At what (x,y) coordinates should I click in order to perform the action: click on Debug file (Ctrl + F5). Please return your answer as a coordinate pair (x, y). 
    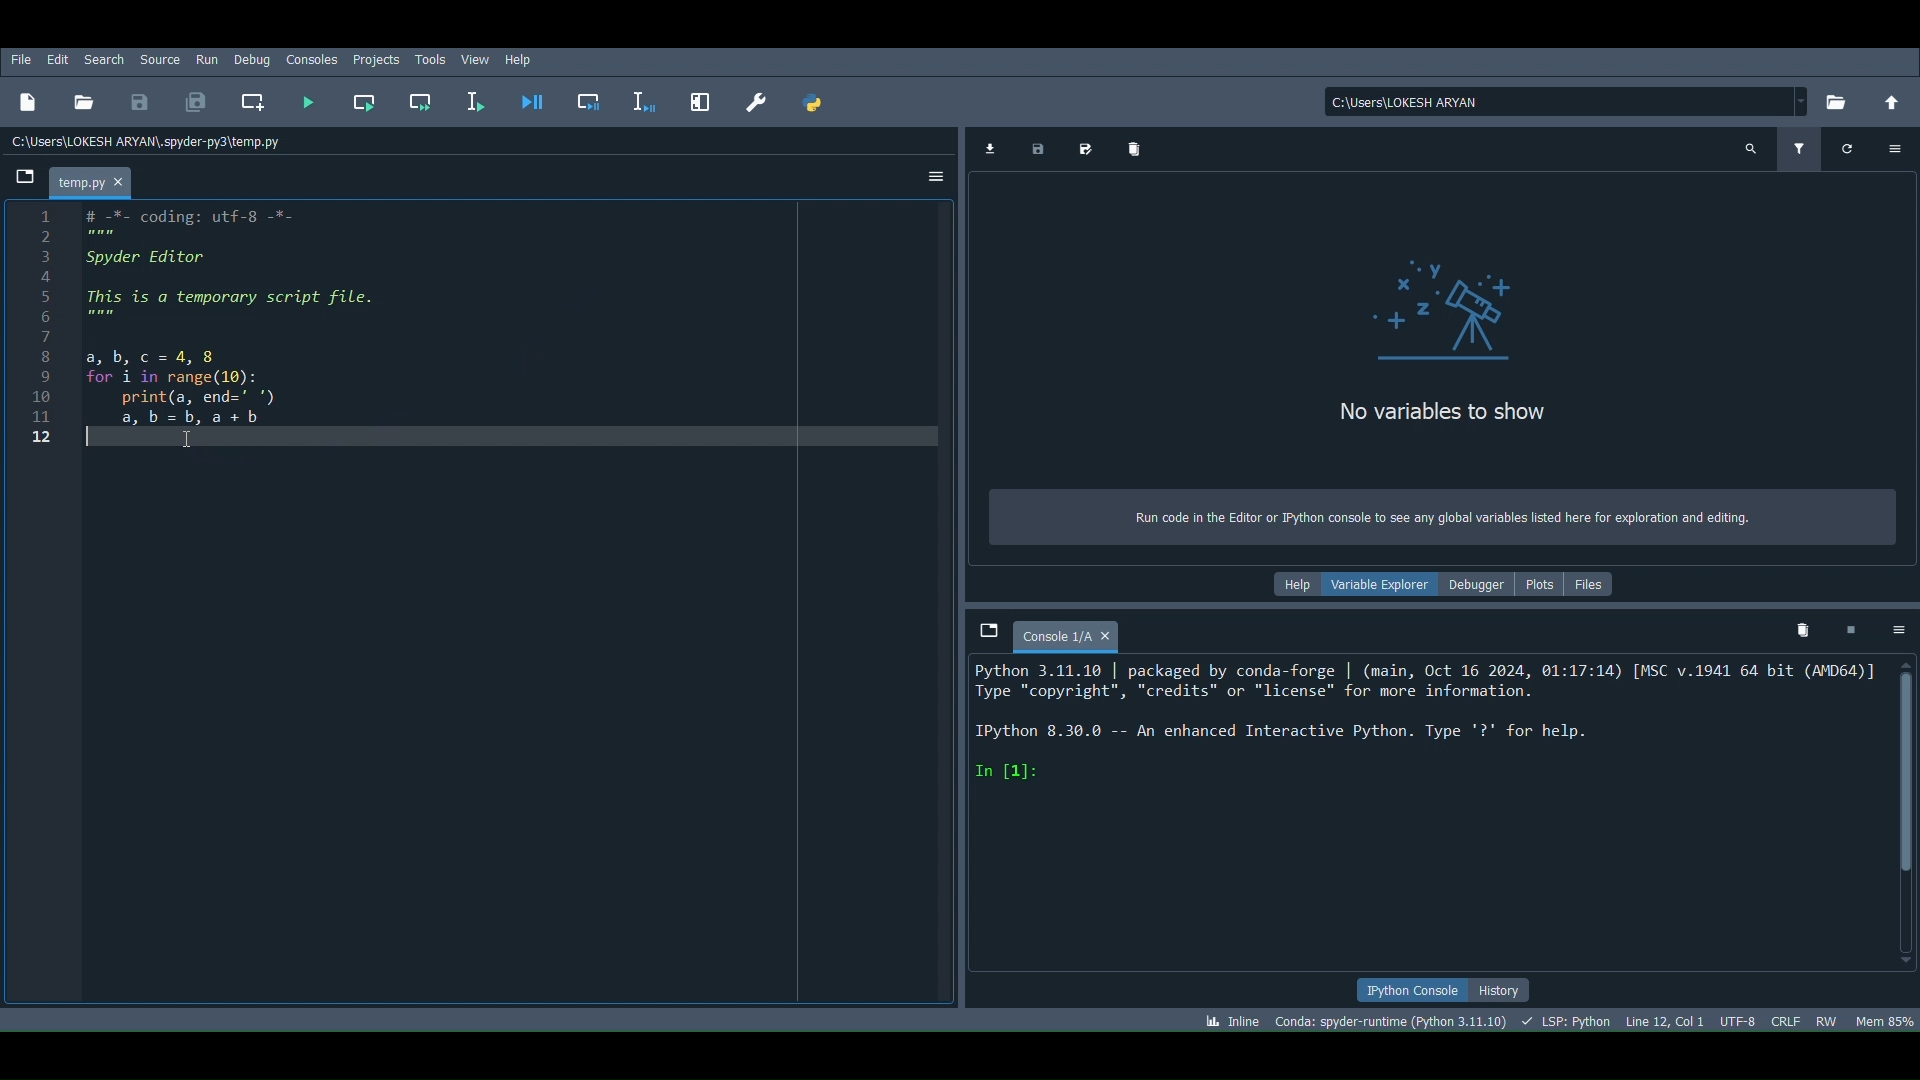
    Looking at the image, I should click on (529, 100).